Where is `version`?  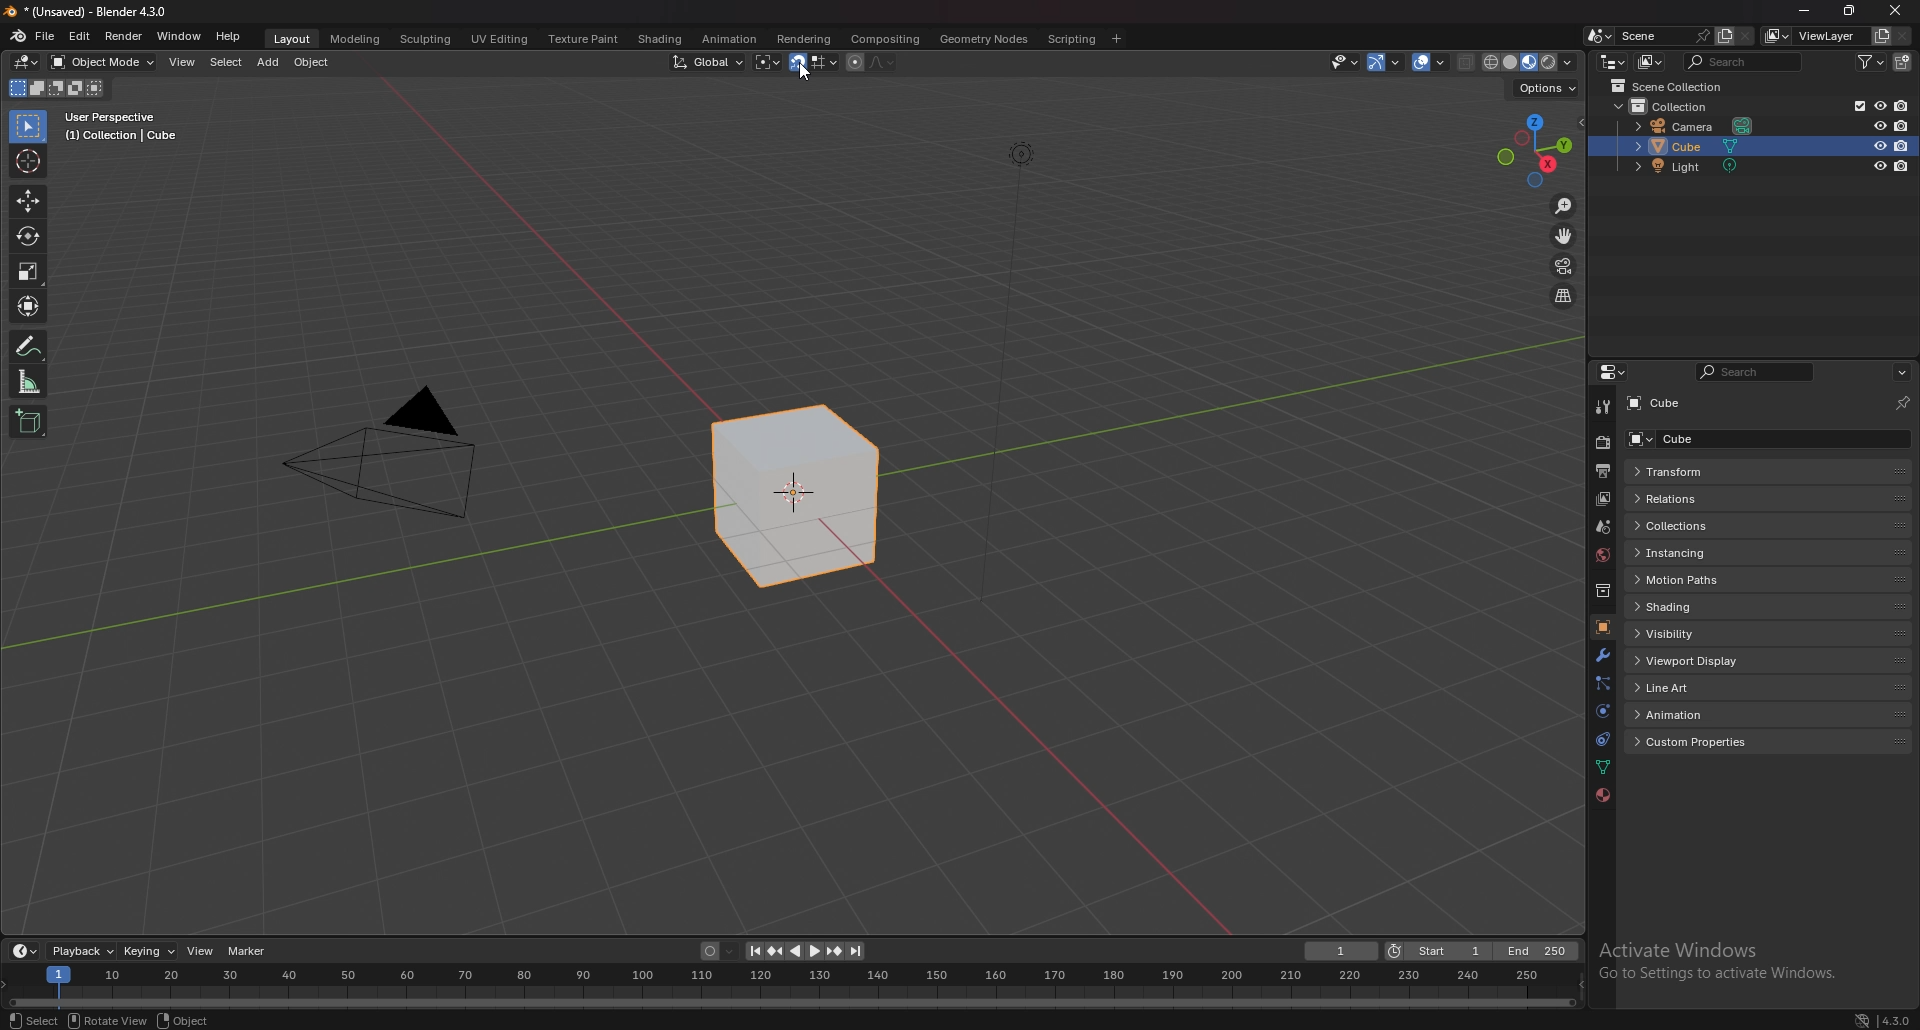
version is located at coordinates (1896, 1018).